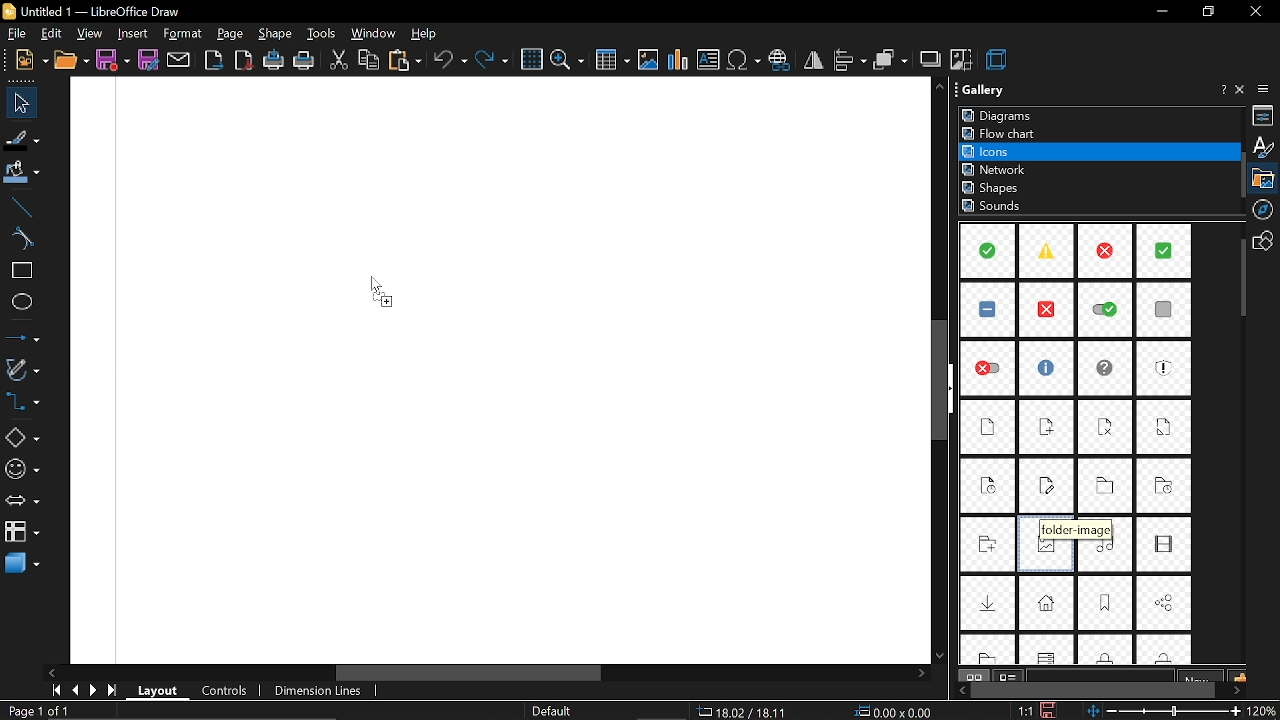 The width and height of the screenshot is (1280, 720). What do you see at coordinates (1255, 13) in the screenshot?
I see `close` at bounding box center [1255, 13].